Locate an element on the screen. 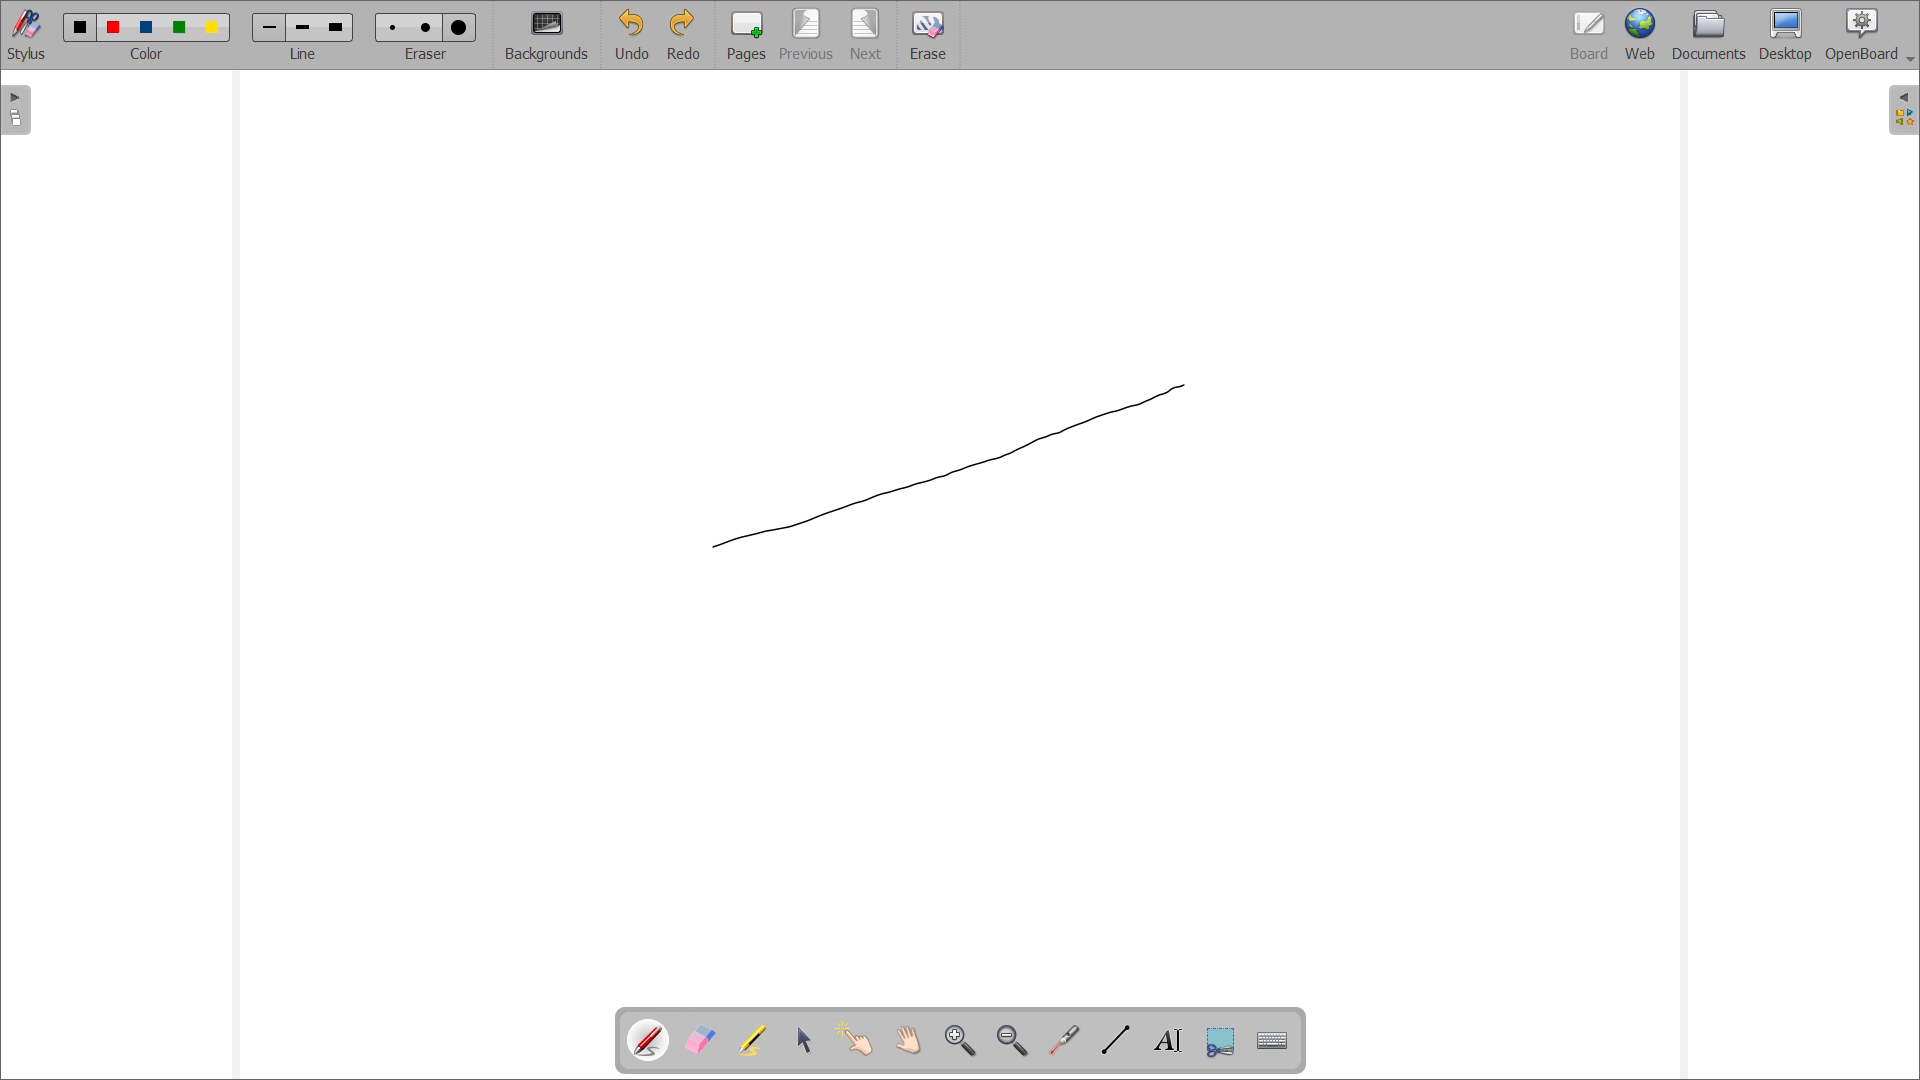 This screenshot has width=1920, height=1080. interact with items is located at coordinates (857, 1039).